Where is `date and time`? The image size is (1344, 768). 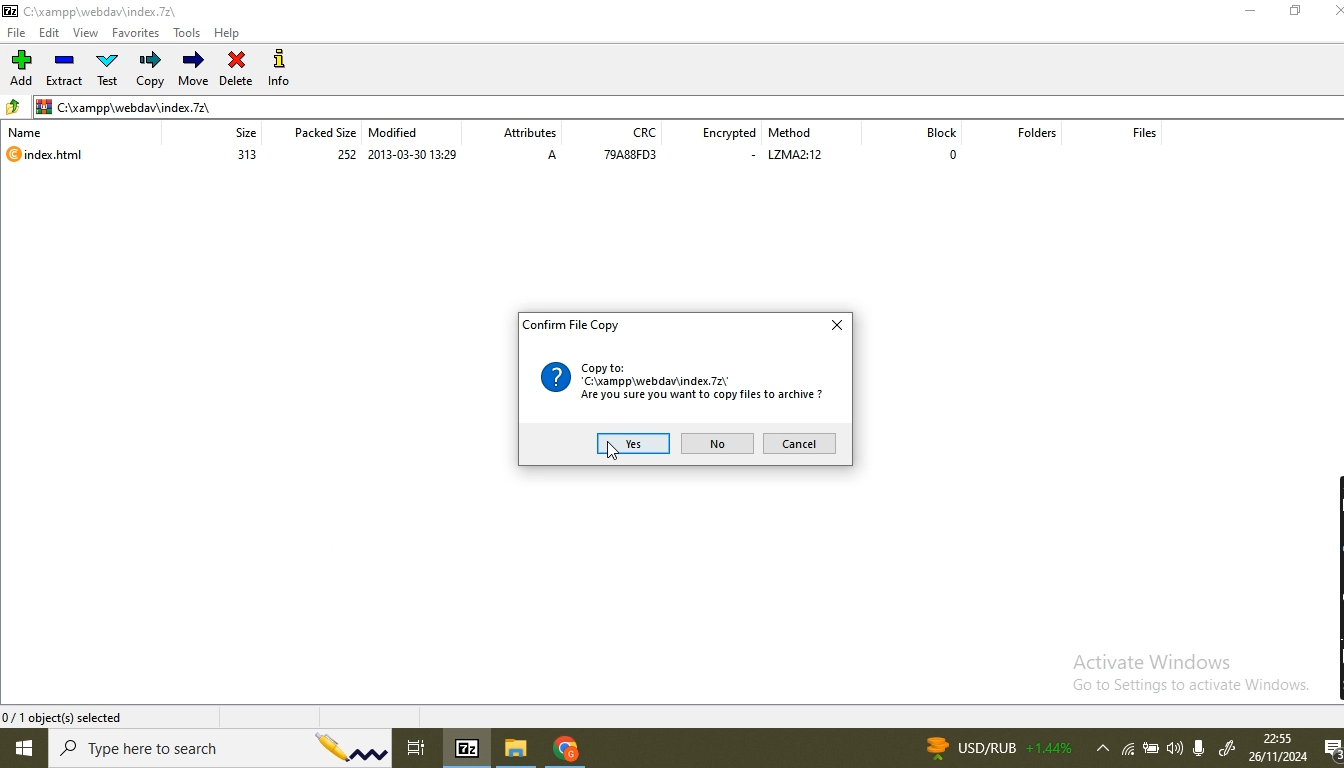 date and time is located at coordinates (1277, 748).